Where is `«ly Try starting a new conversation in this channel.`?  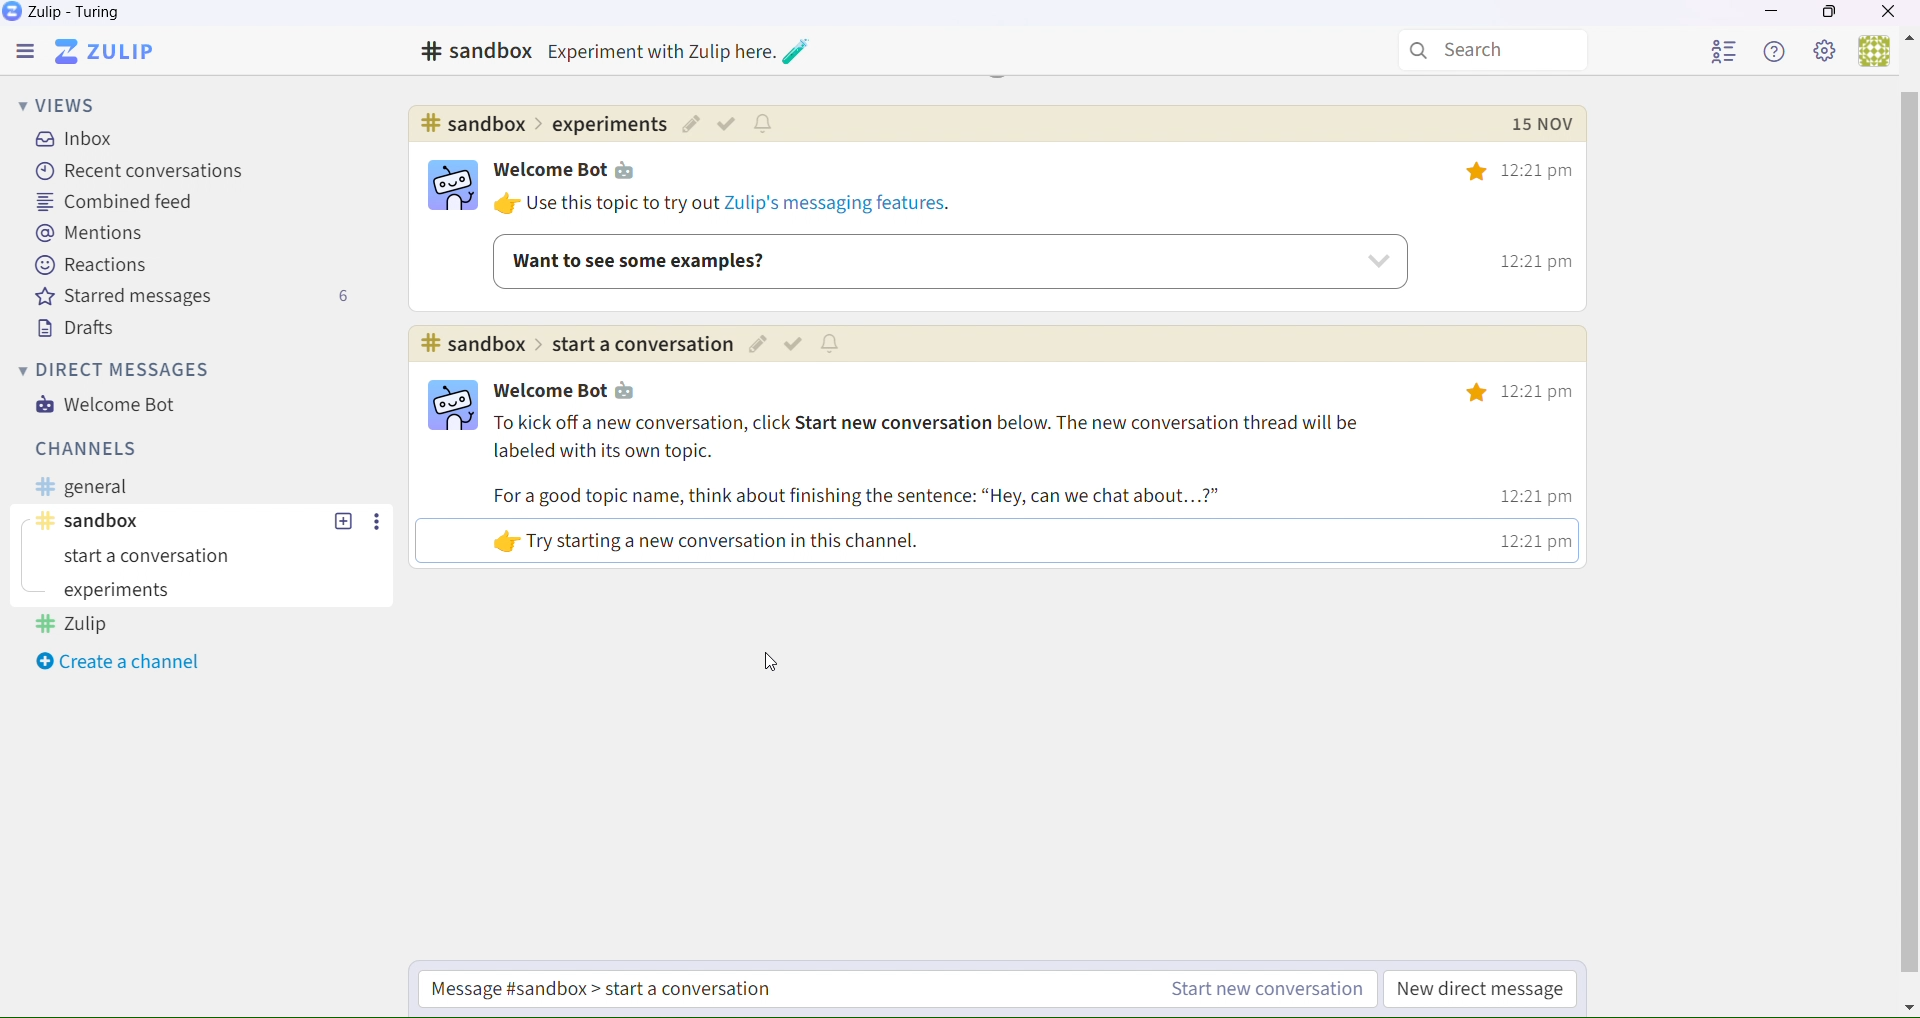 «ly Try starting a new conversation in this channel. is located at coordinates (754, 542).